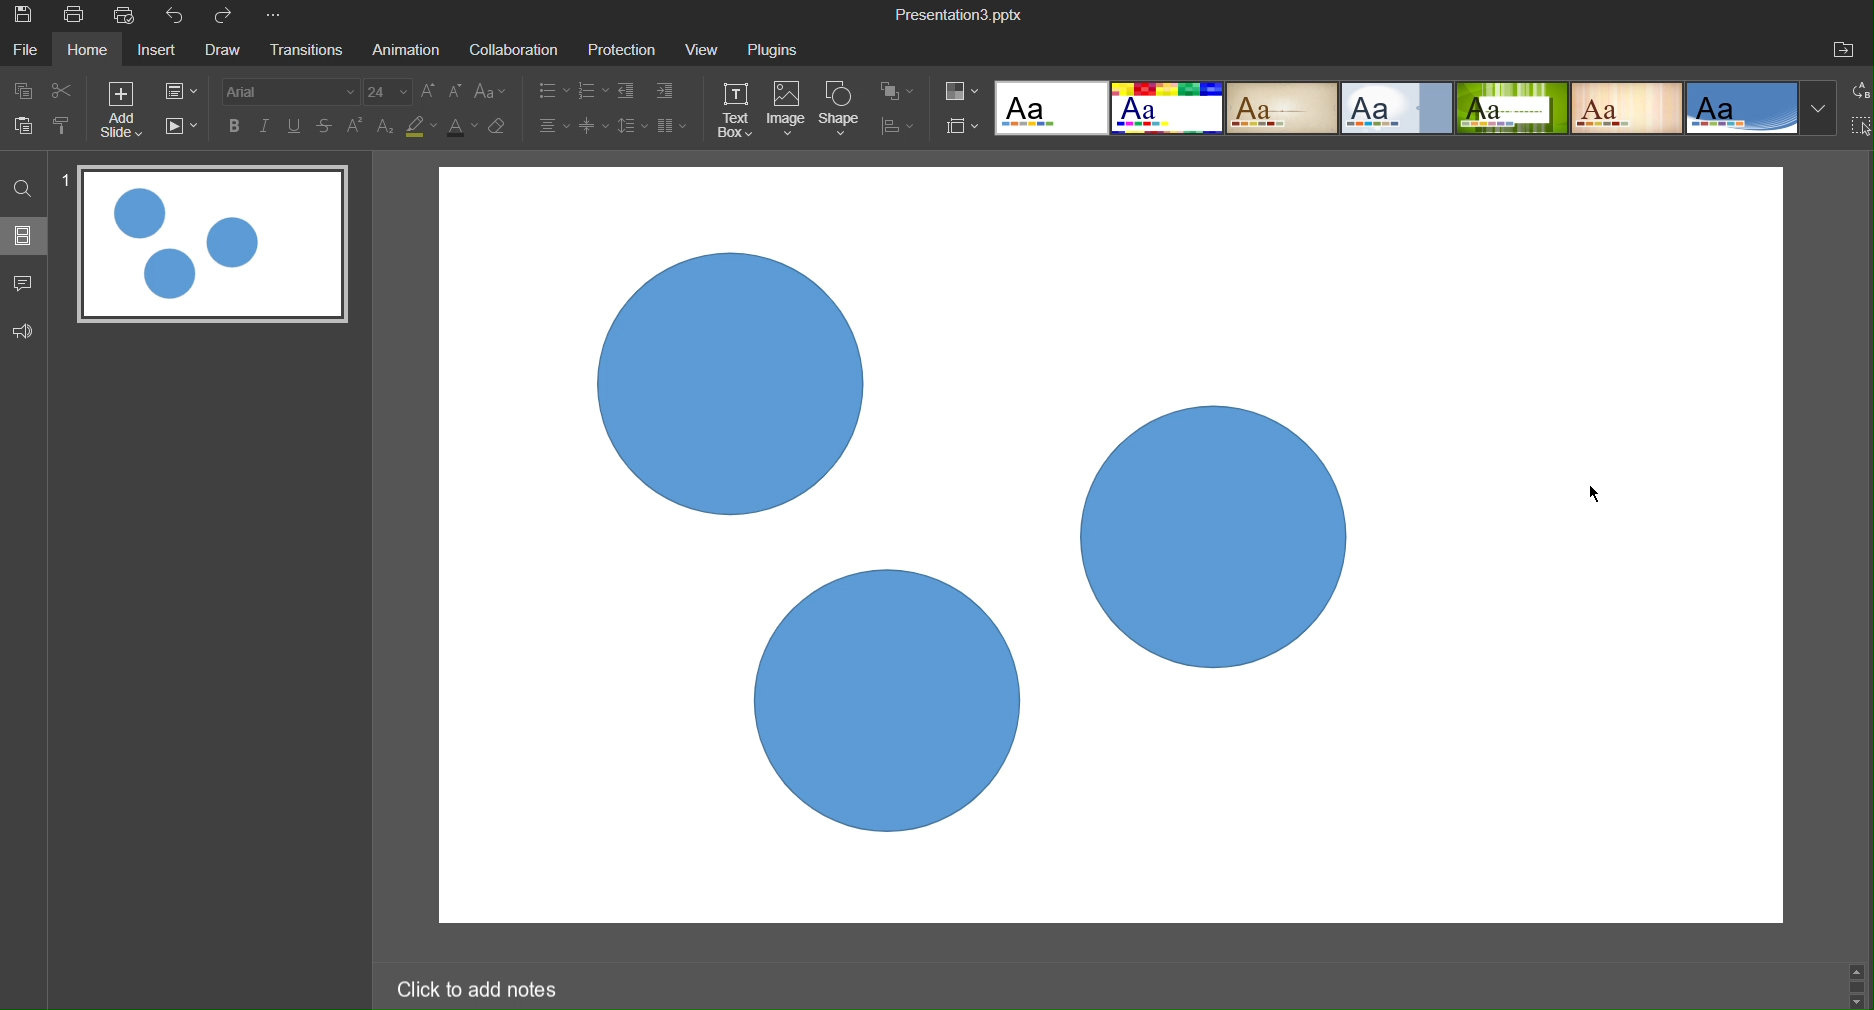 The height and width of the screenshot is (1010, 1874). Describe the element at coordinates (1856, 985) in the screenshot. I see `Scroll bar ` at that location.